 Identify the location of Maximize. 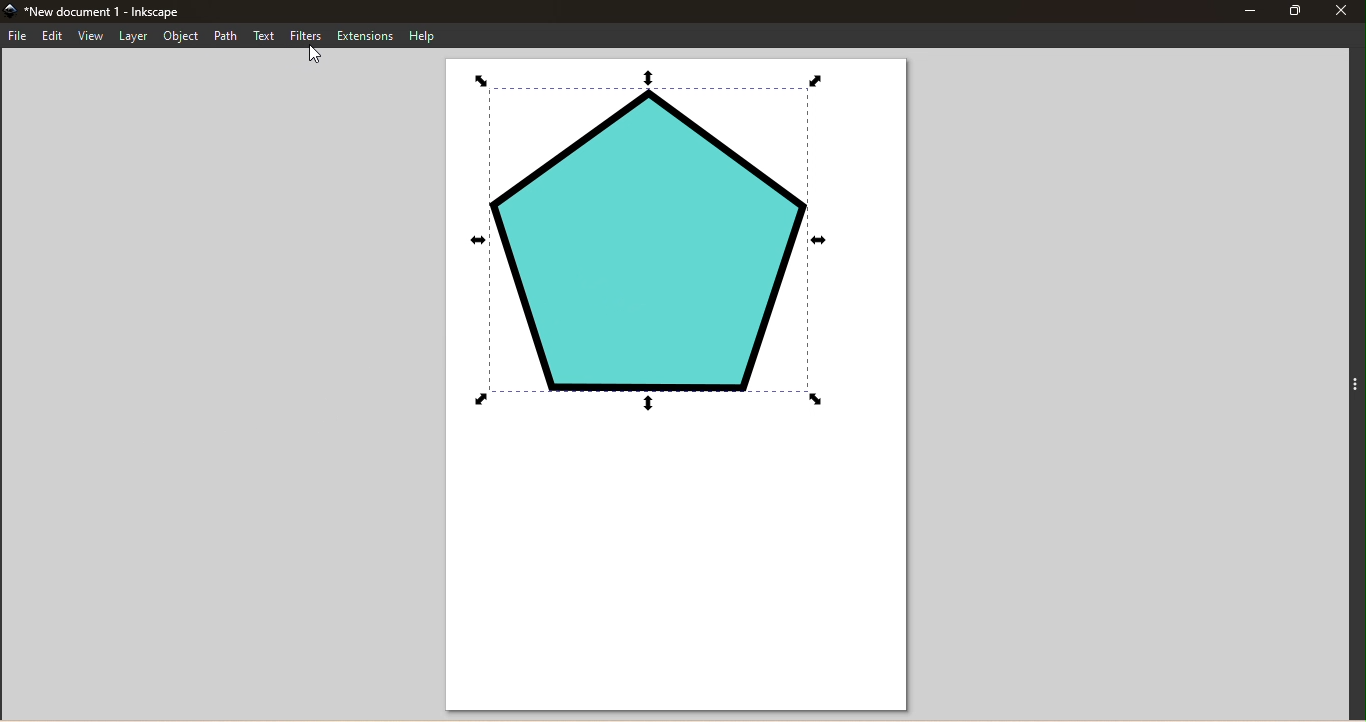
(1295, 10).